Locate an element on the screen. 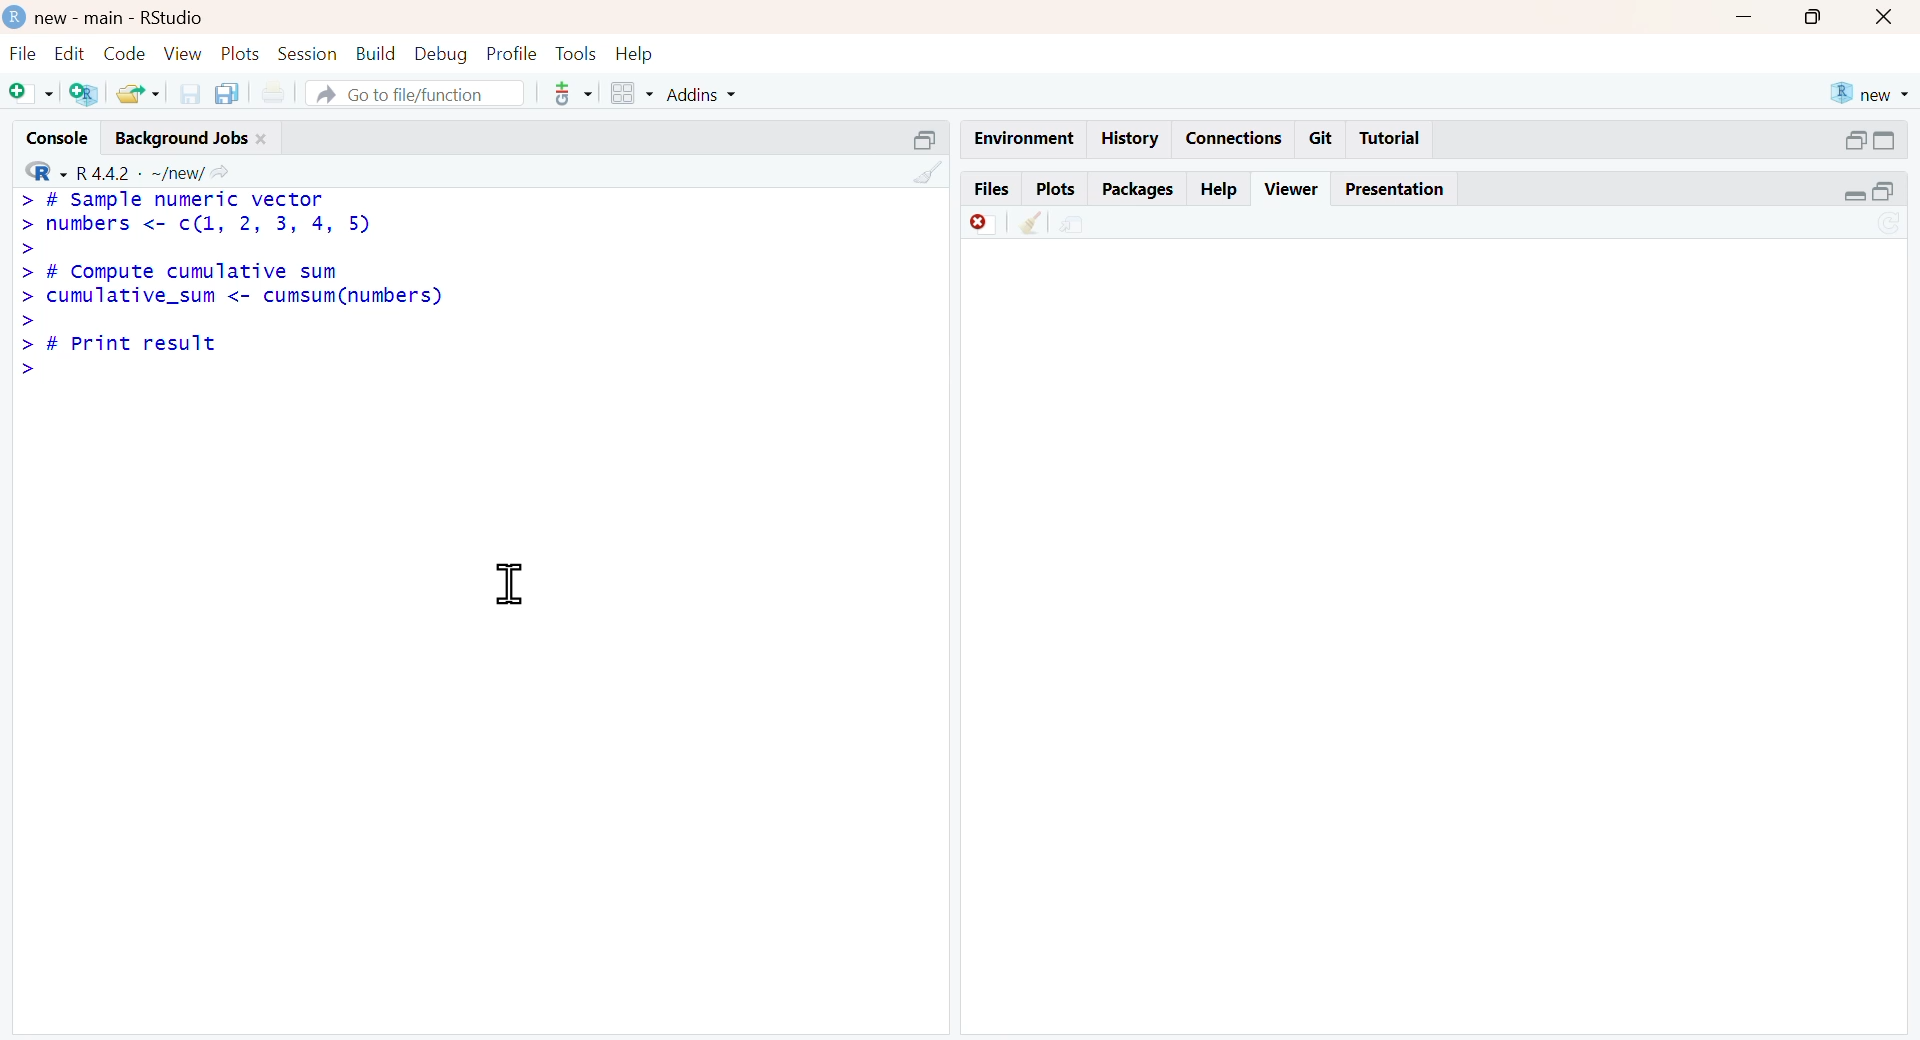 Image resolution: width=1920 pixels, height=1040 pixels. tools is located at coordinates (575, 93).